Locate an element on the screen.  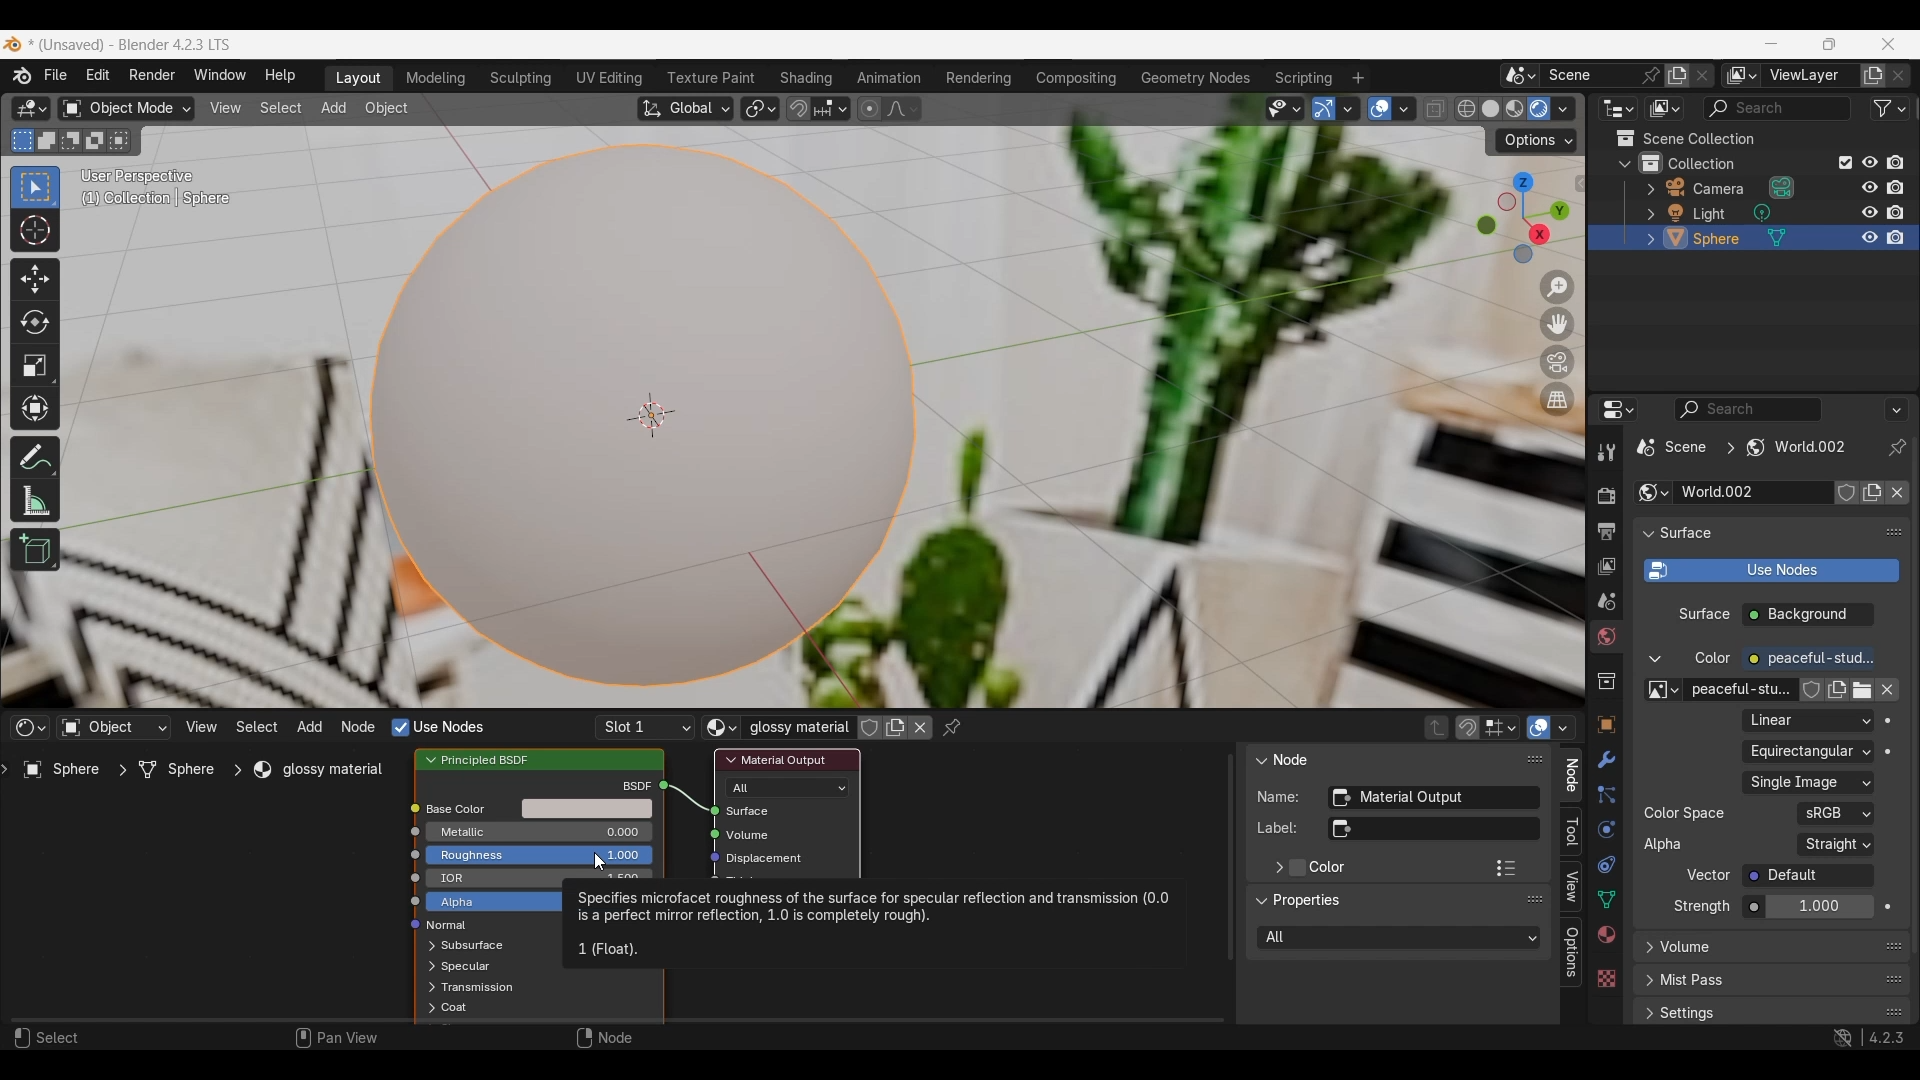
Pinned node tree is located at coordinates (951, 728).